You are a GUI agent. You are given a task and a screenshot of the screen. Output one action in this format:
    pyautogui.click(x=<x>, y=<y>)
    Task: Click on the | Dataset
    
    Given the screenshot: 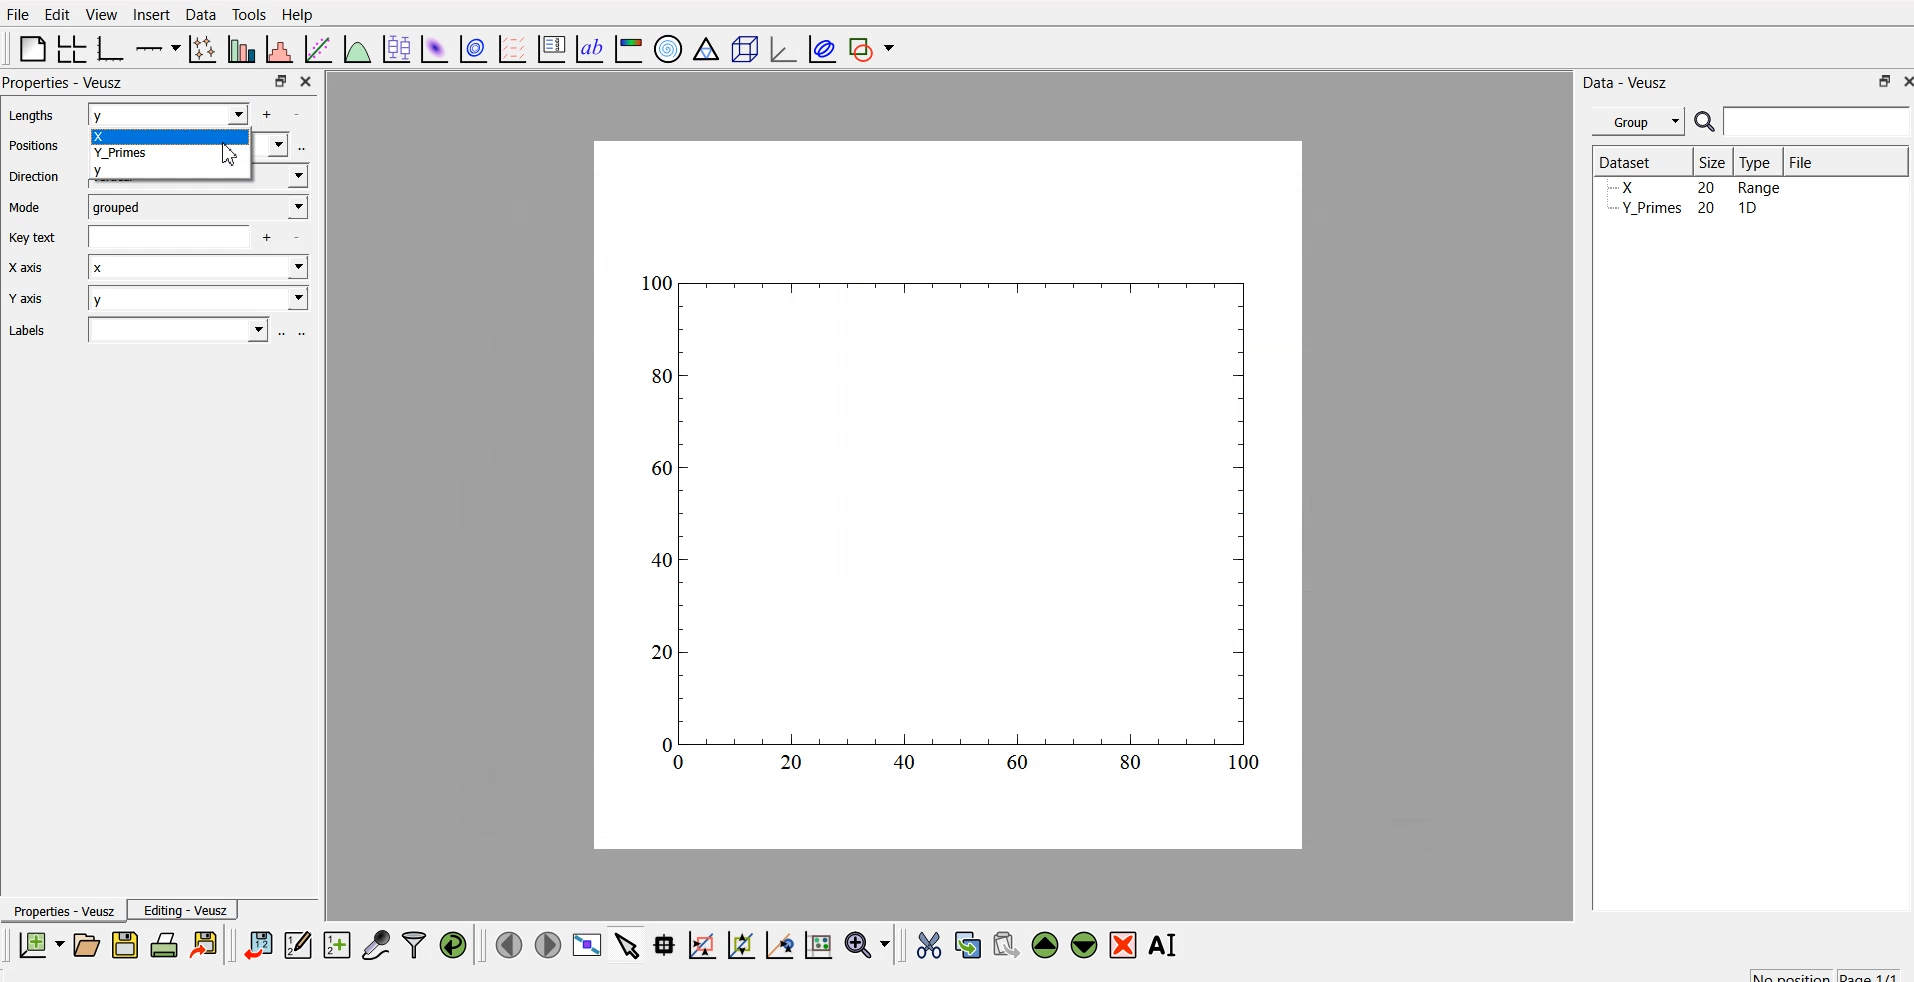 What is the action you would take?
    pyautogui.click(x=1625, y=160)
    